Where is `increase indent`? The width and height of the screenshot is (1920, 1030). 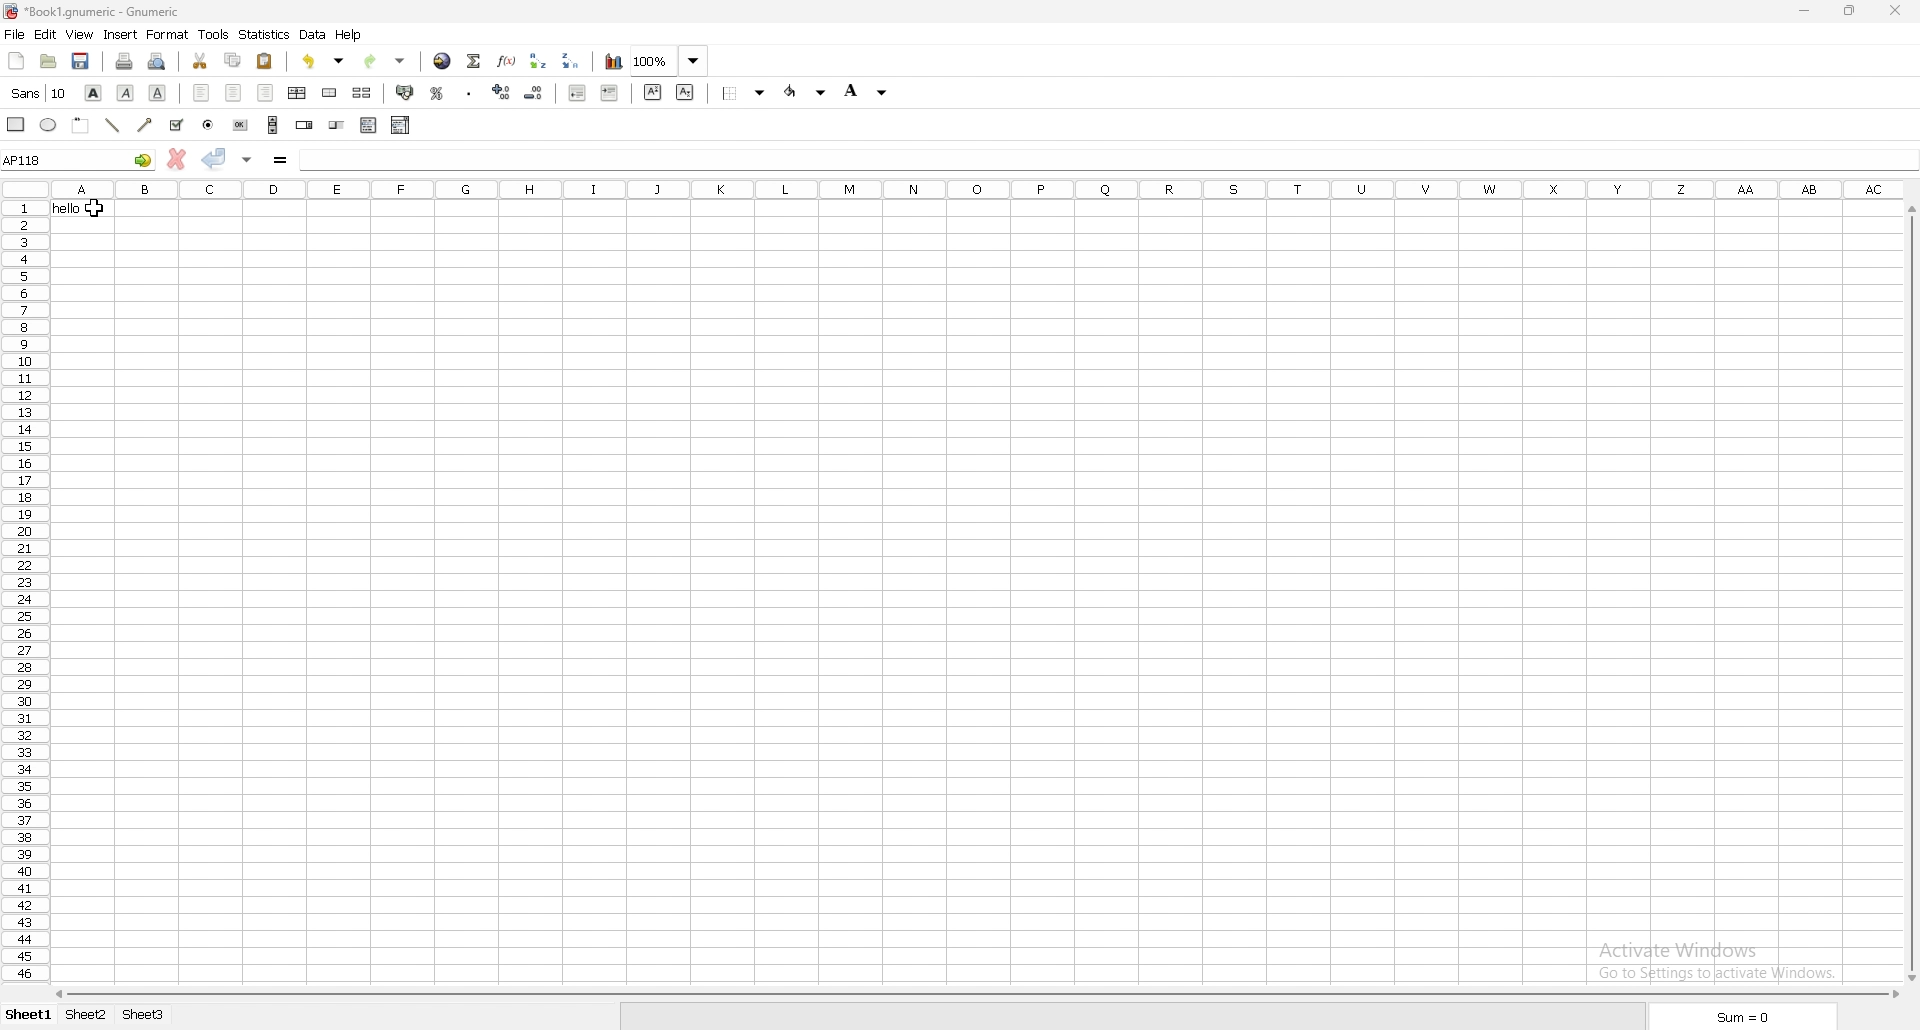 increase indent is located at coordinates (610, 92).